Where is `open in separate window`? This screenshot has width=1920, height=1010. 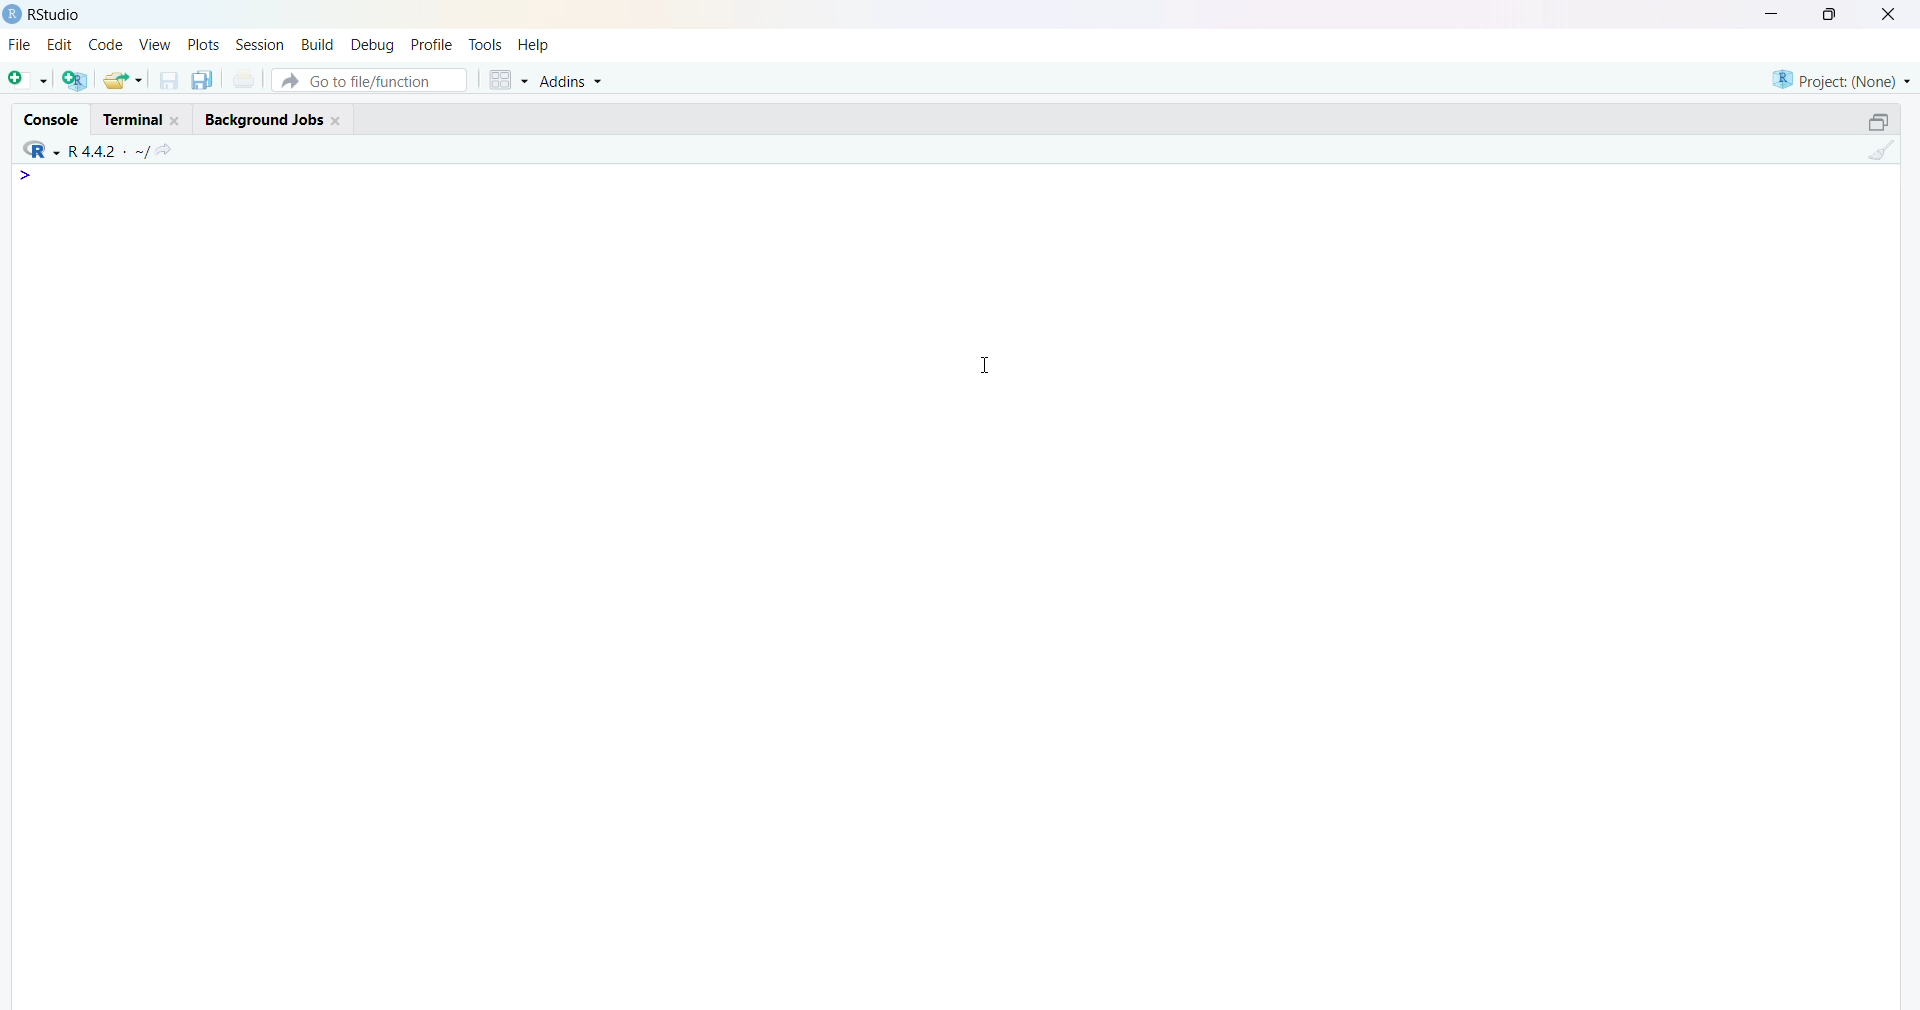
open in separate window is located at coordinates (1880, 121).